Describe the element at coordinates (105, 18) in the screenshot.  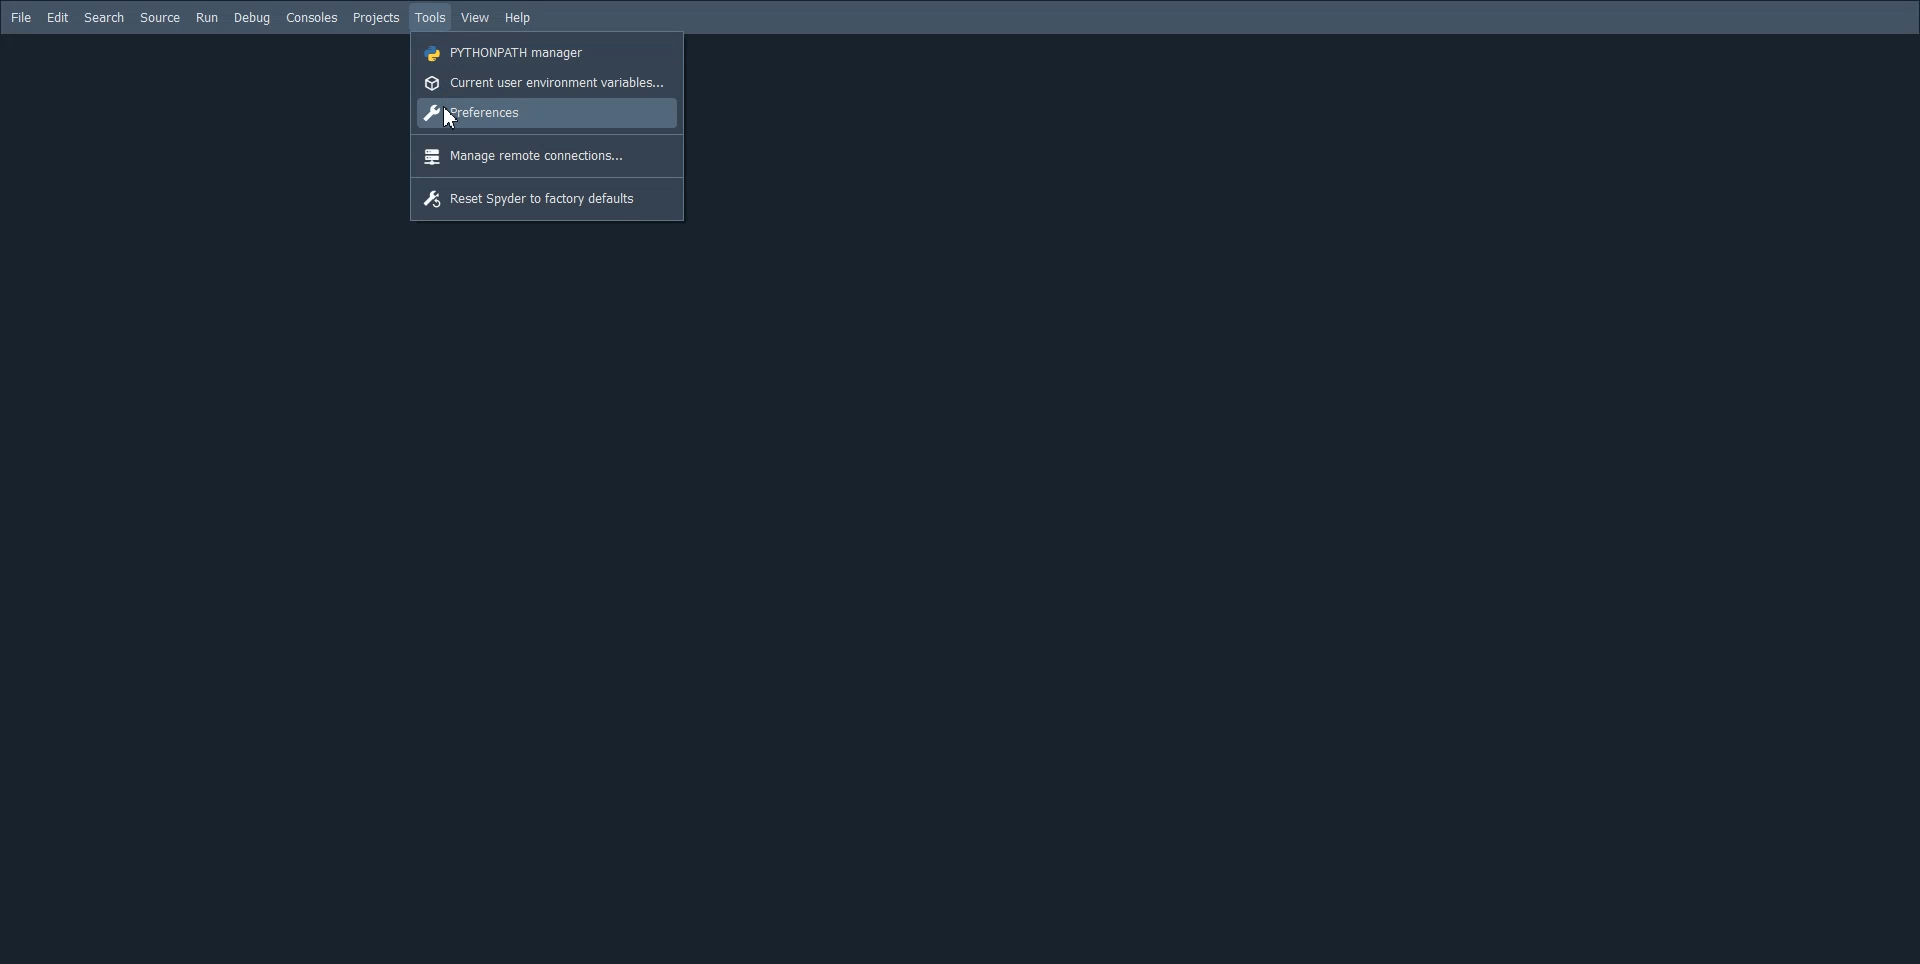
I see `Search` at that location.